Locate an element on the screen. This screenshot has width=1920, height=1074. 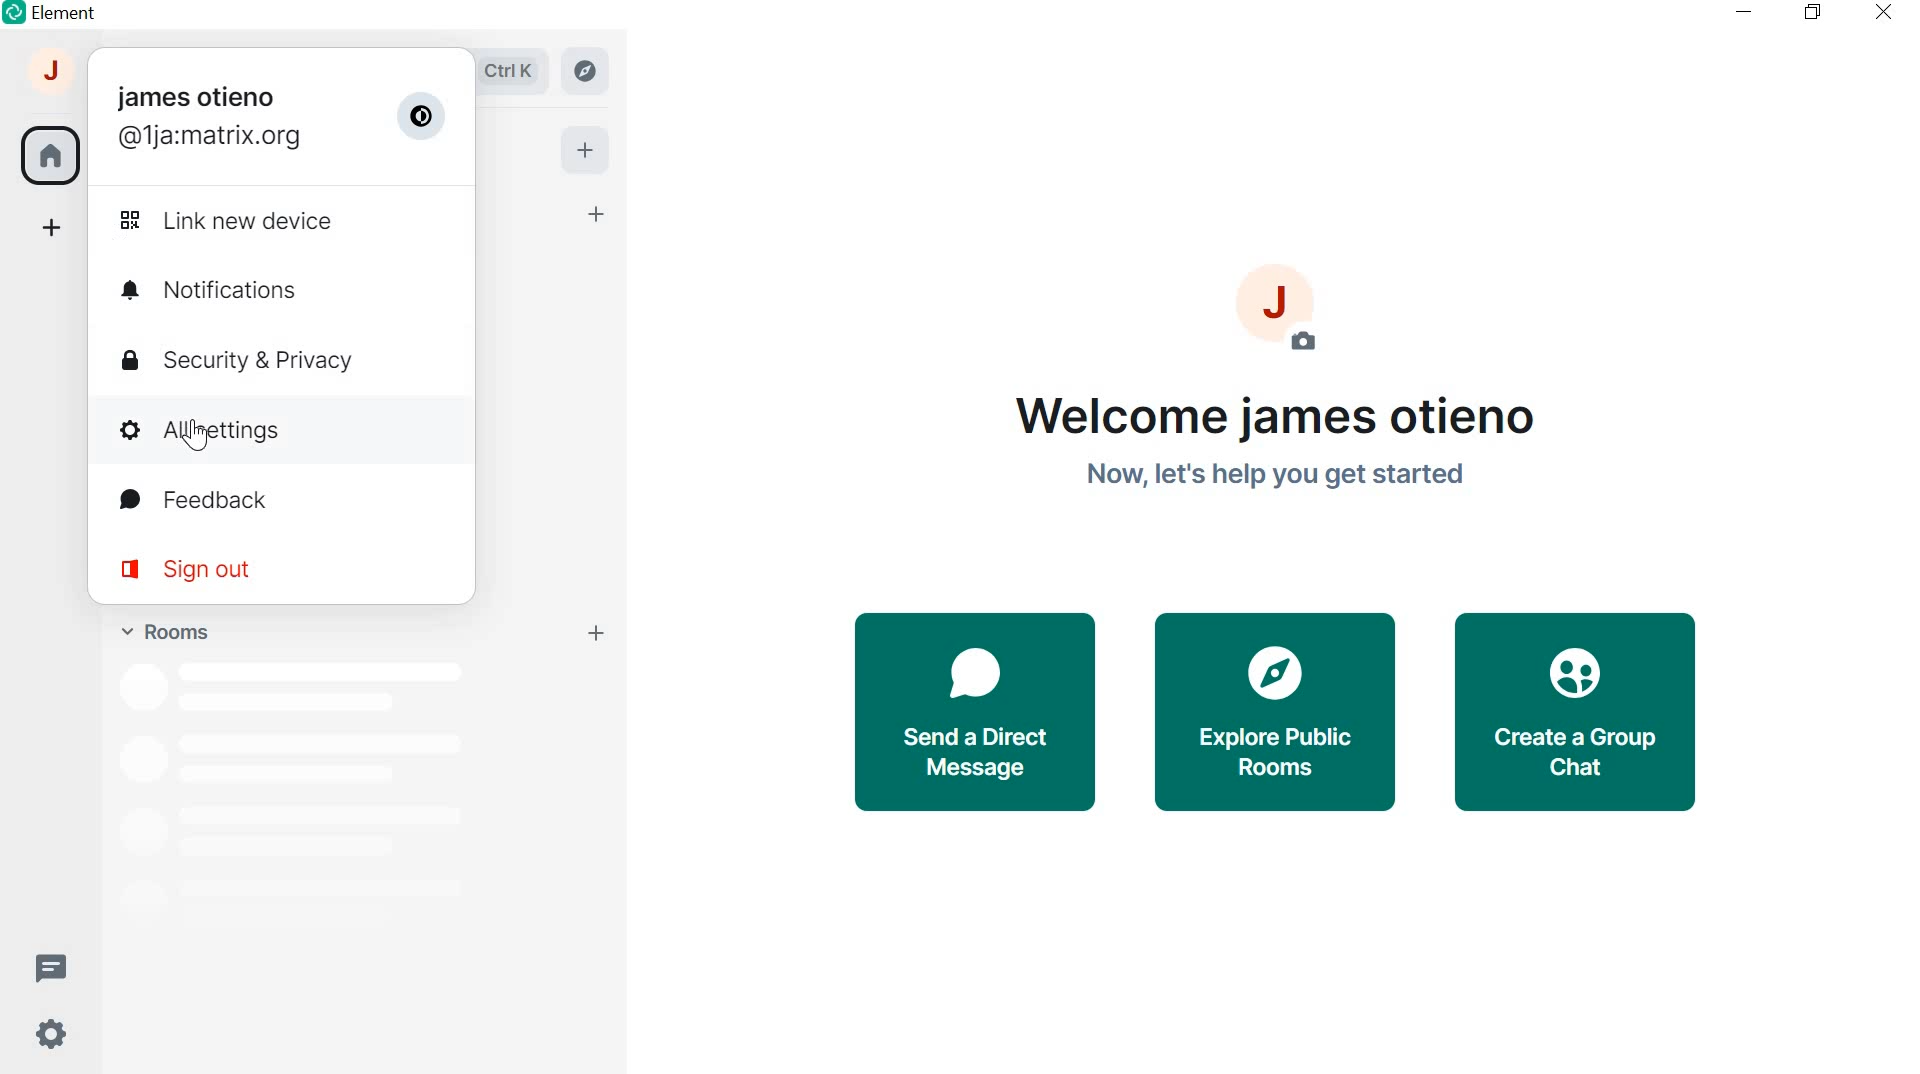
FEEDBACK is located at coordinates (284, 502).